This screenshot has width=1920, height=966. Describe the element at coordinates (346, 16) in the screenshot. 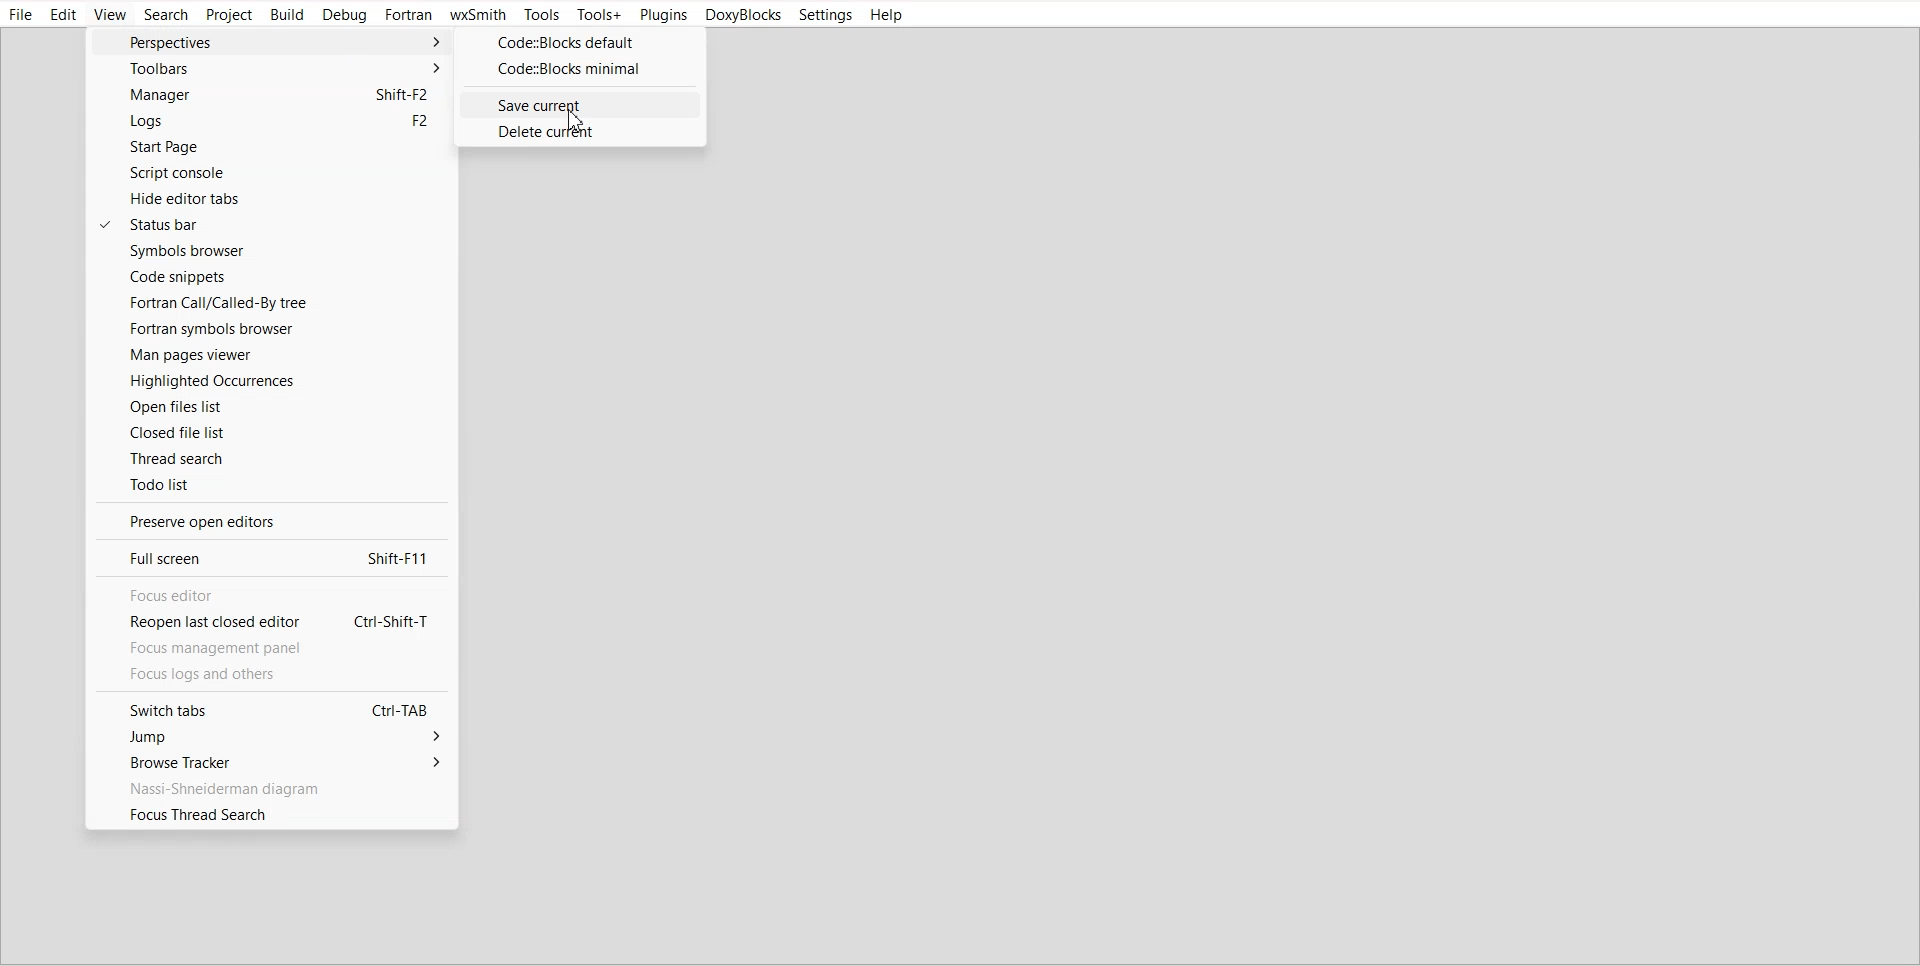

I see `Debug` at that location.